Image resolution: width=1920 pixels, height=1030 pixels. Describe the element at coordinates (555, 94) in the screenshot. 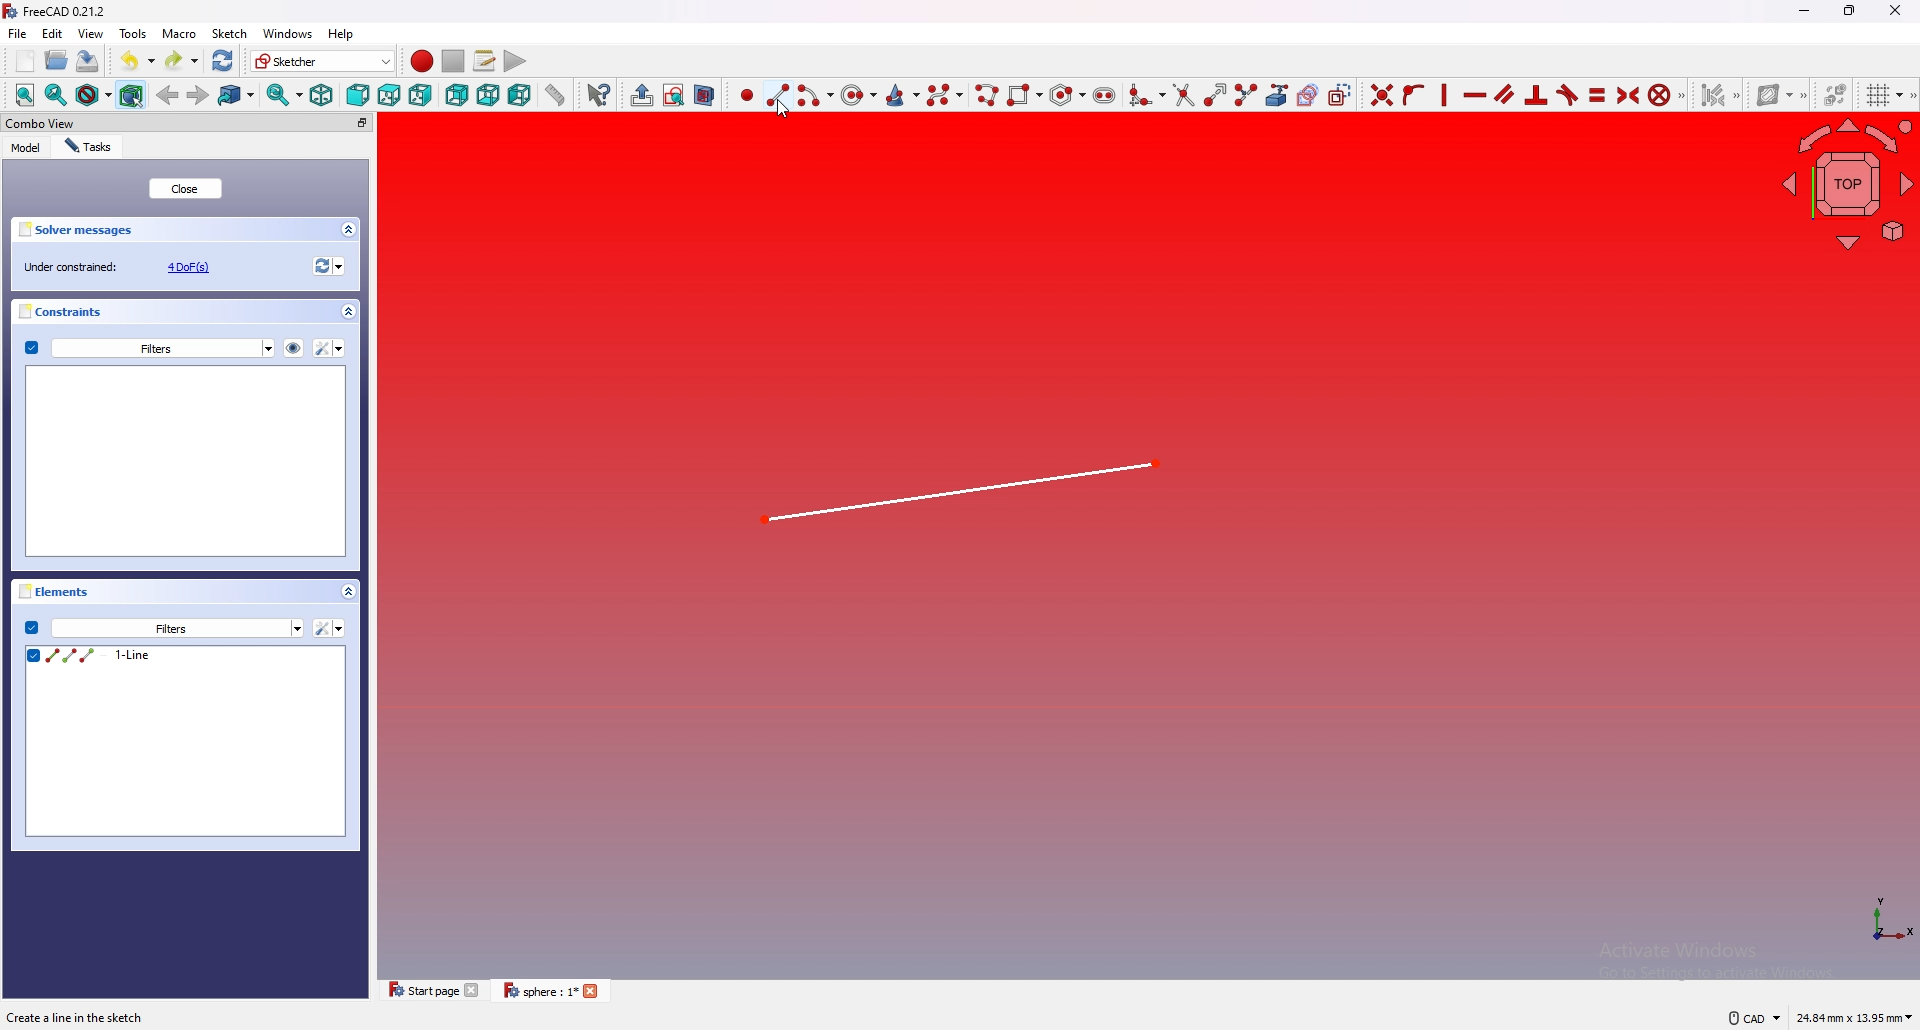

I see `Measure distance` at that location.